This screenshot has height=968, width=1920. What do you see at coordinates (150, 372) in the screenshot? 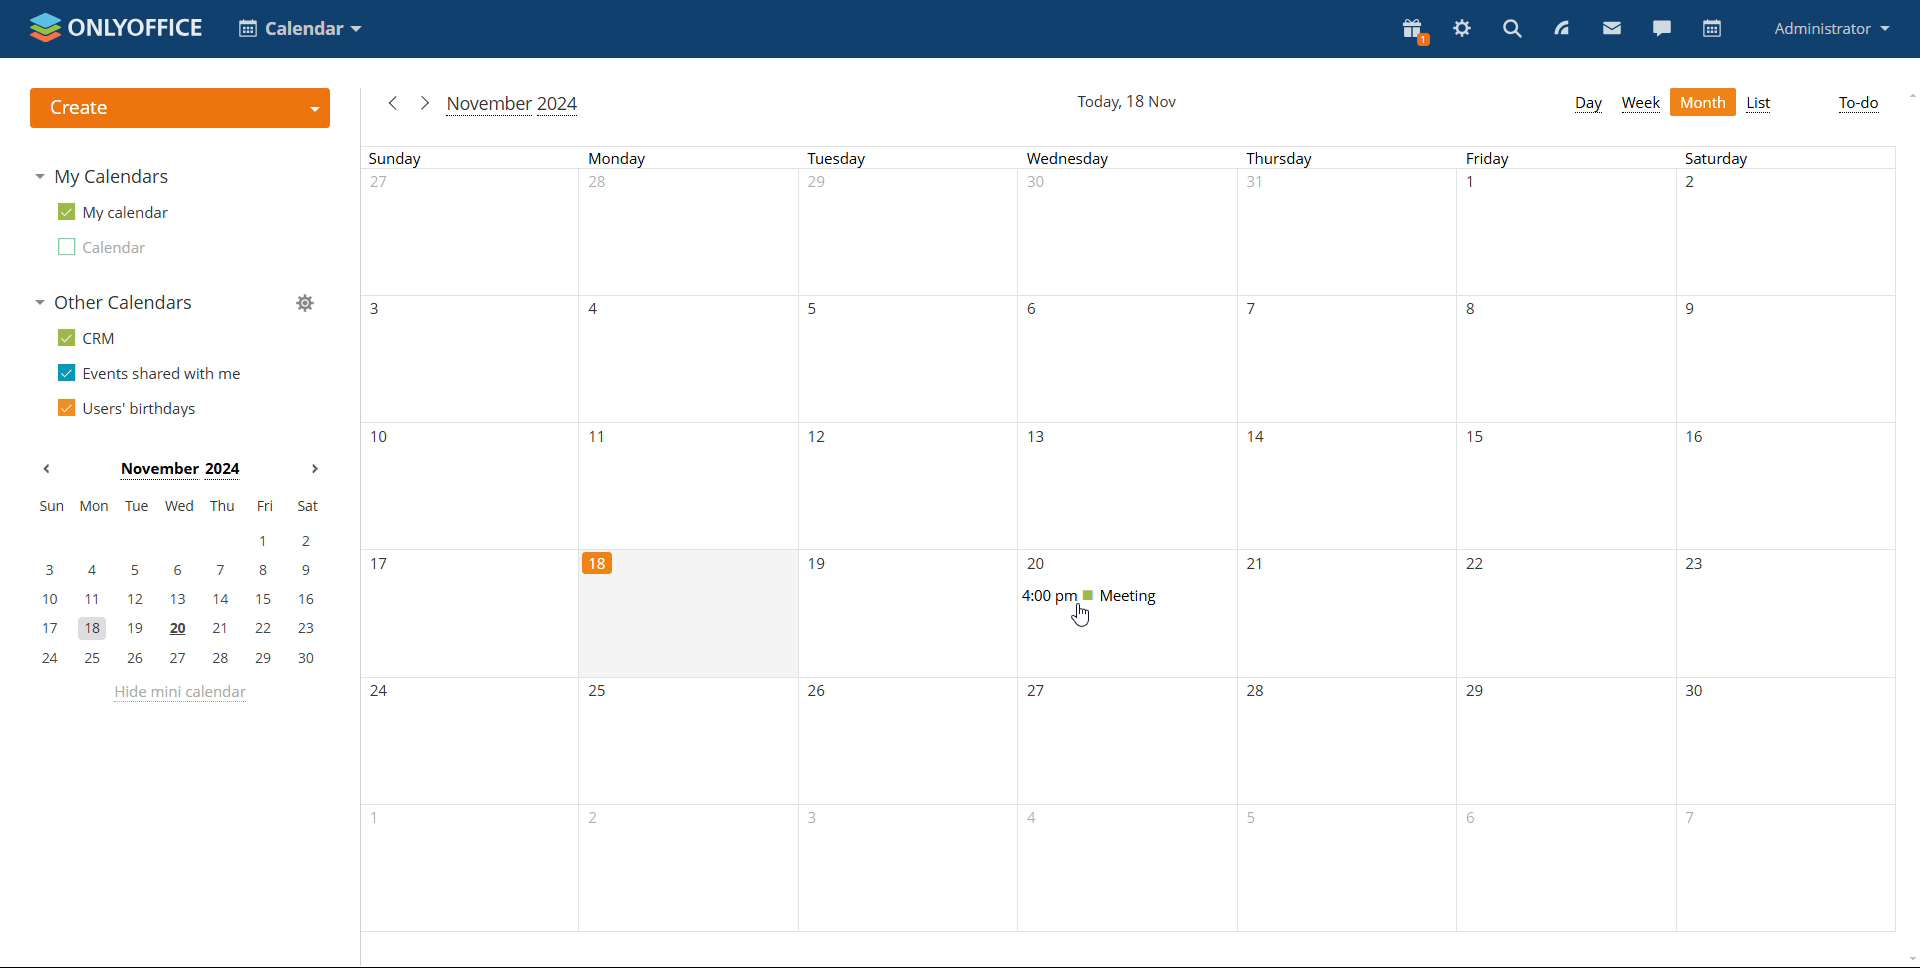
I see `events shared with me` at bounding box center [150, 372].